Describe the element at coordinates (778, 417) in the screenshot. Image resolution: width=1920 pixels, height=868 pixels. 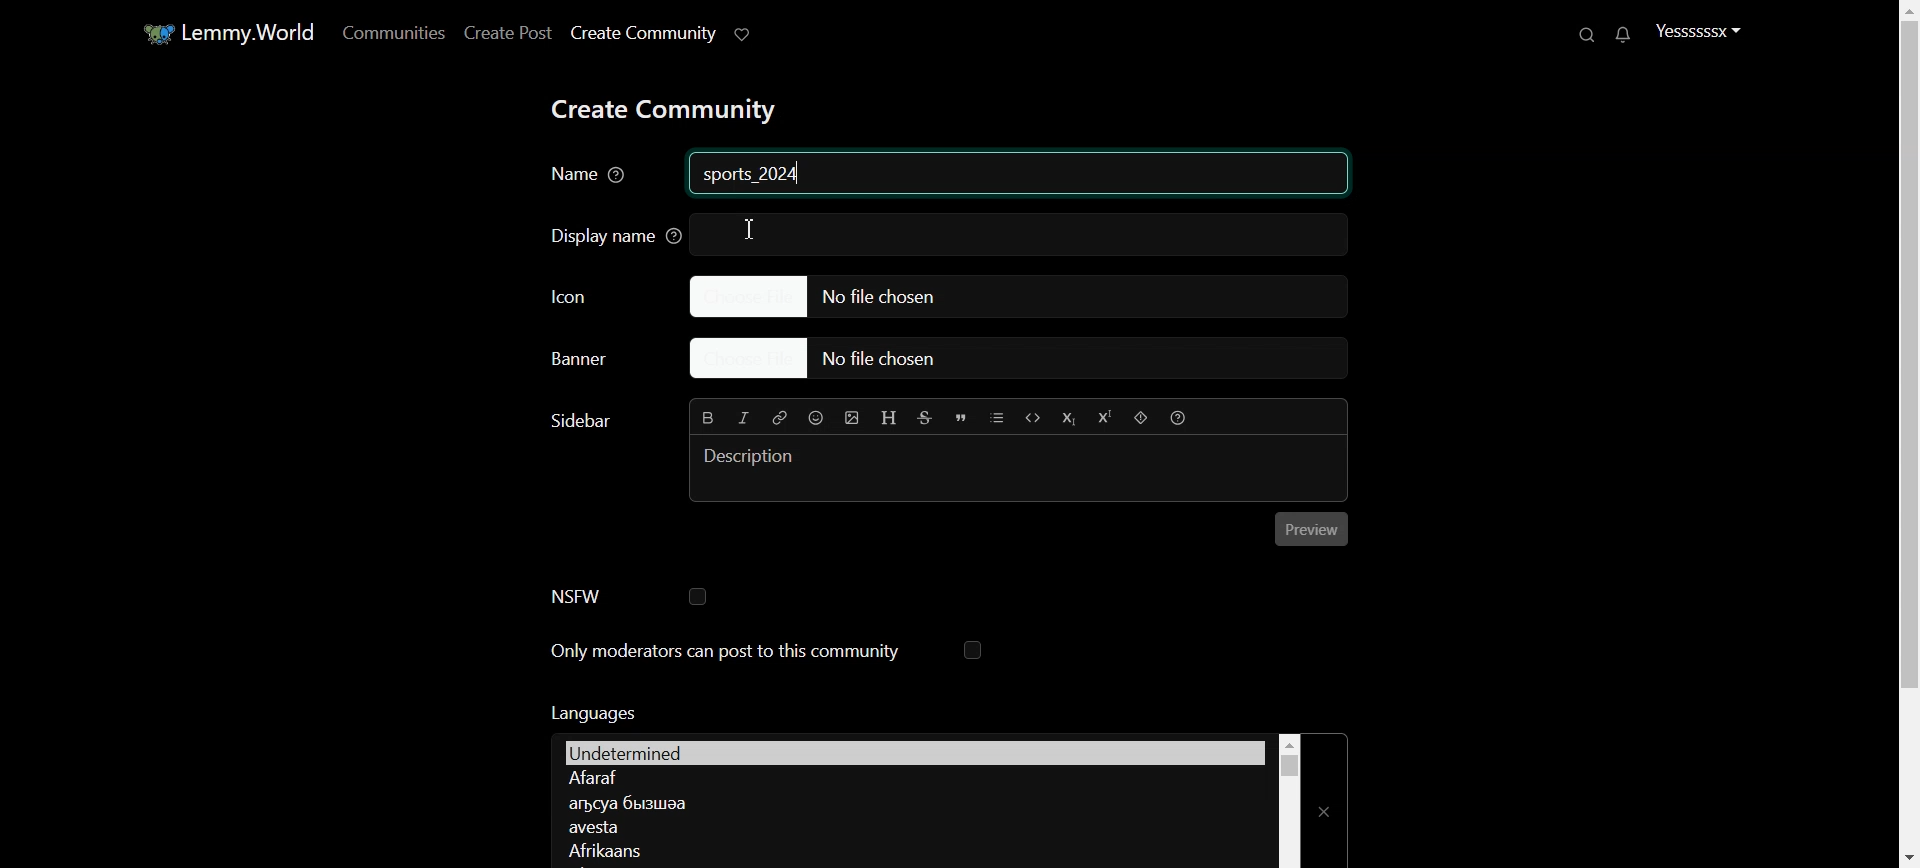
I see `Hyperlink` at that location.